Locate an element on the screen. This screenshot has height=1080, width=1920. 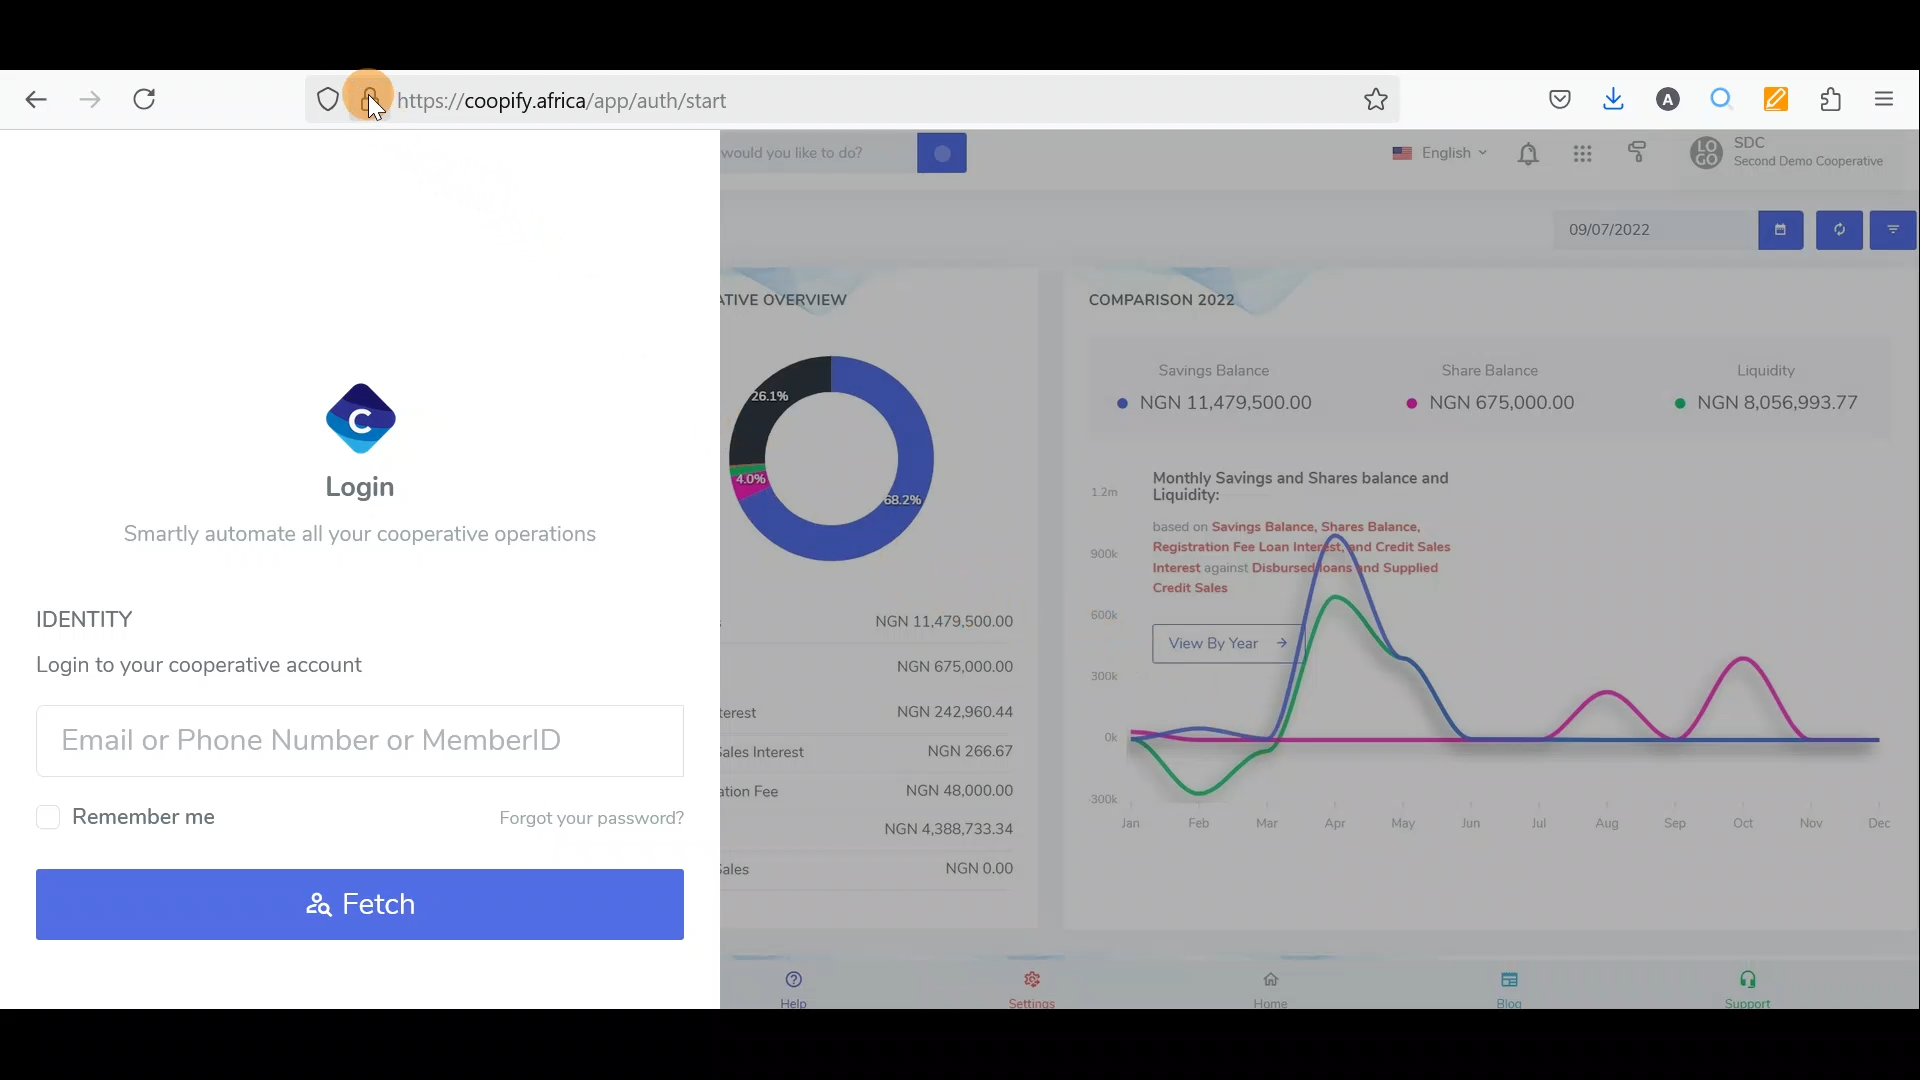
Account is located at coordinates (1660, 99).